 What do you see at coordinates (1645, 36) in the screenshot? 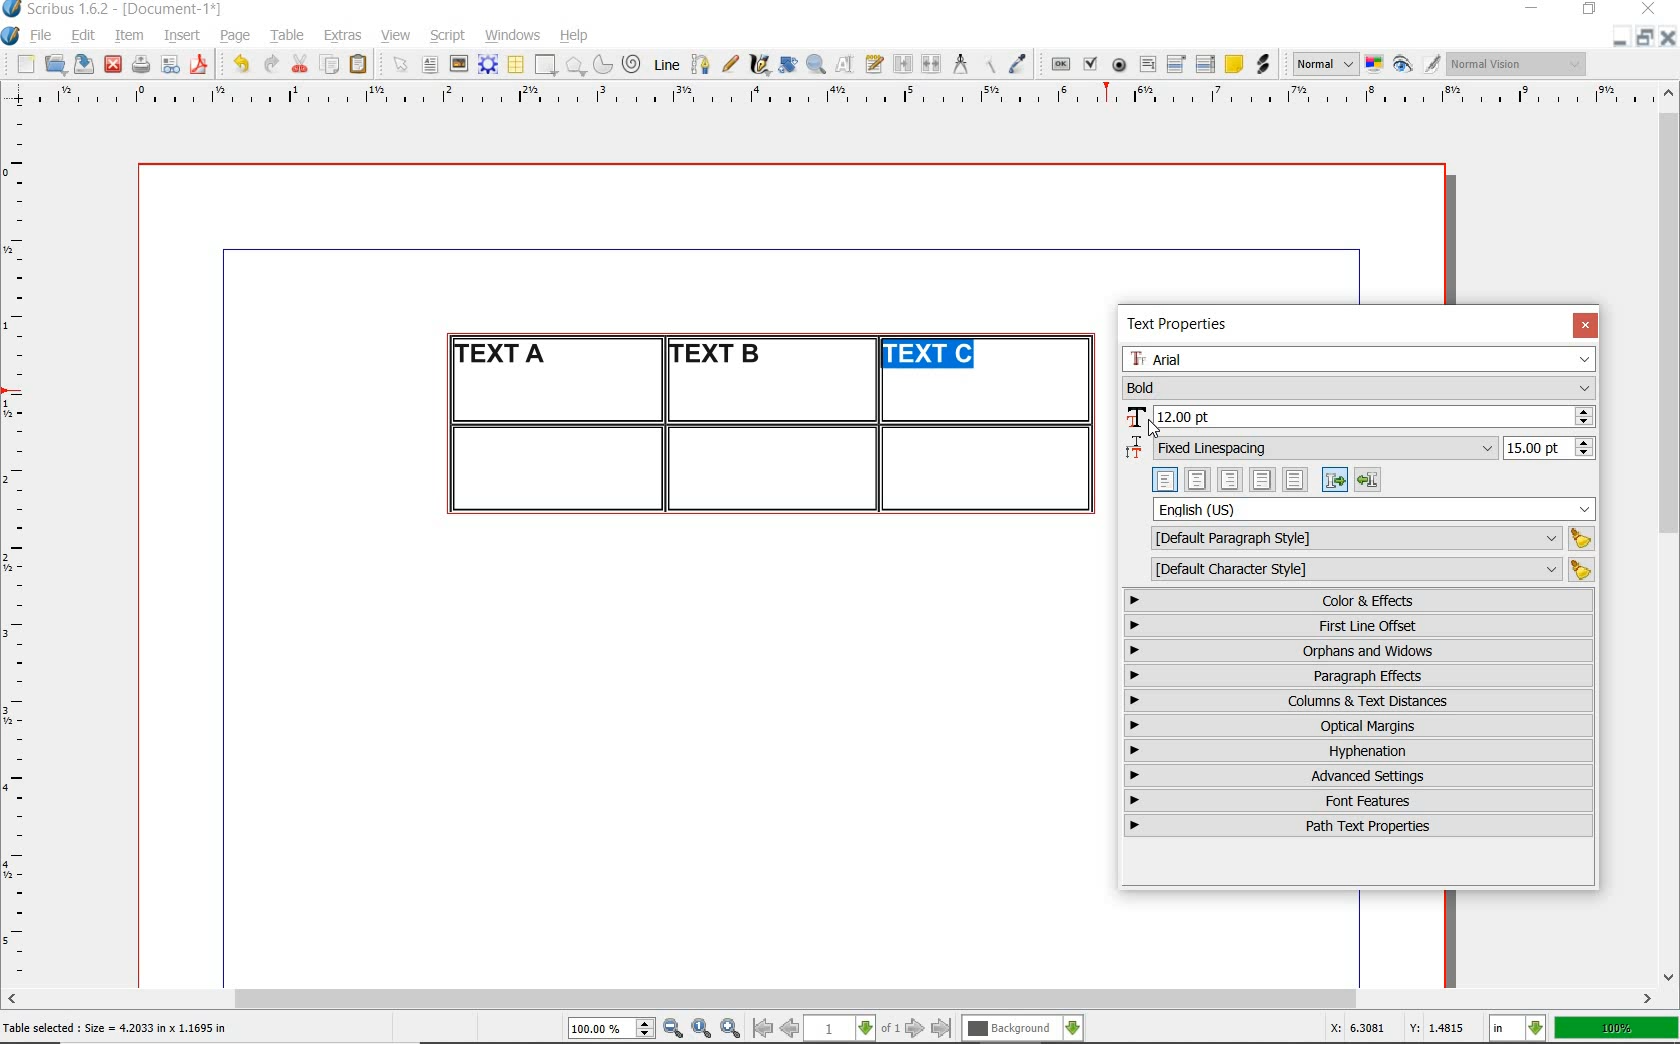
I see `restore` at bounding box center [1645, 36].